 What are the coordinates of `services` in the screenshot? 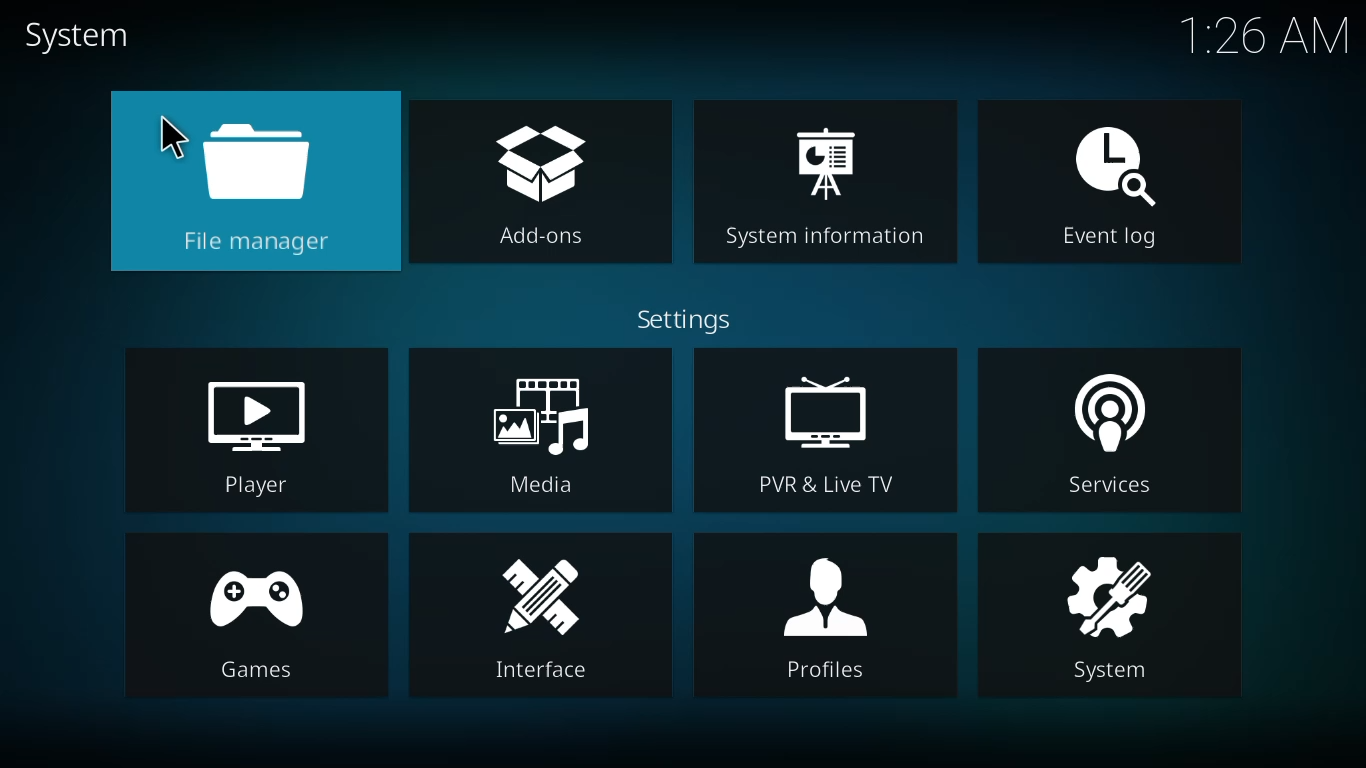 It's located at (1106, 436).